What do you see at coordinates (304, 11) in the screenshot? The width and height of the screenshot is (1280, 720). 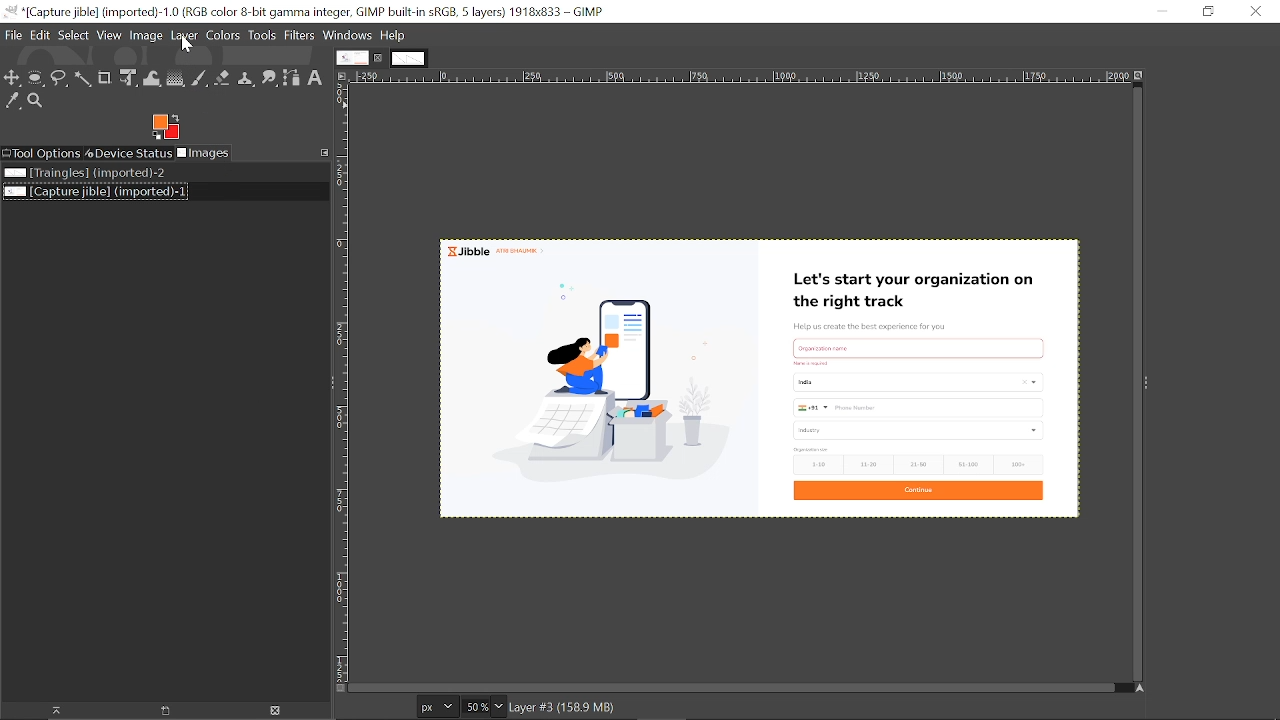 I see `cURRENT WINDOW` at bounding box center [304, 11].